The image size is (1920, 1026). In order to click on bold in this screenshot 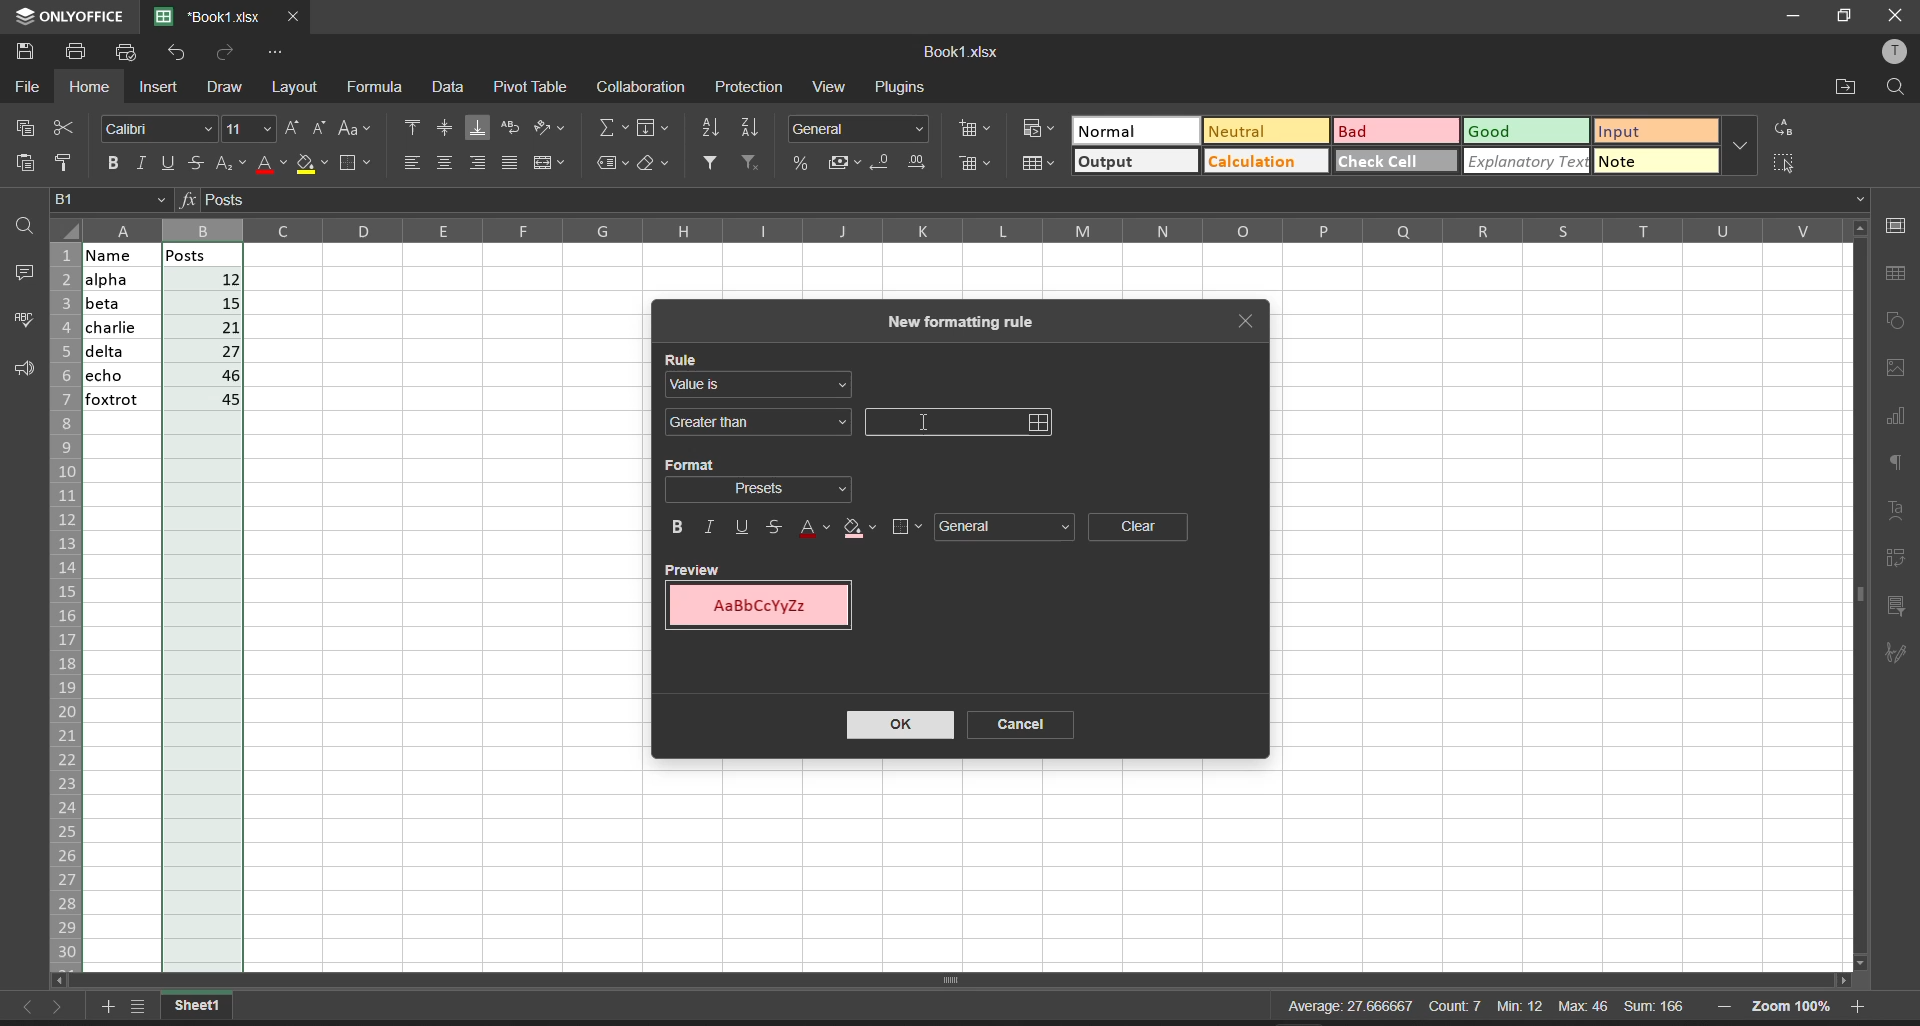, I will do `click(671, 528)`.